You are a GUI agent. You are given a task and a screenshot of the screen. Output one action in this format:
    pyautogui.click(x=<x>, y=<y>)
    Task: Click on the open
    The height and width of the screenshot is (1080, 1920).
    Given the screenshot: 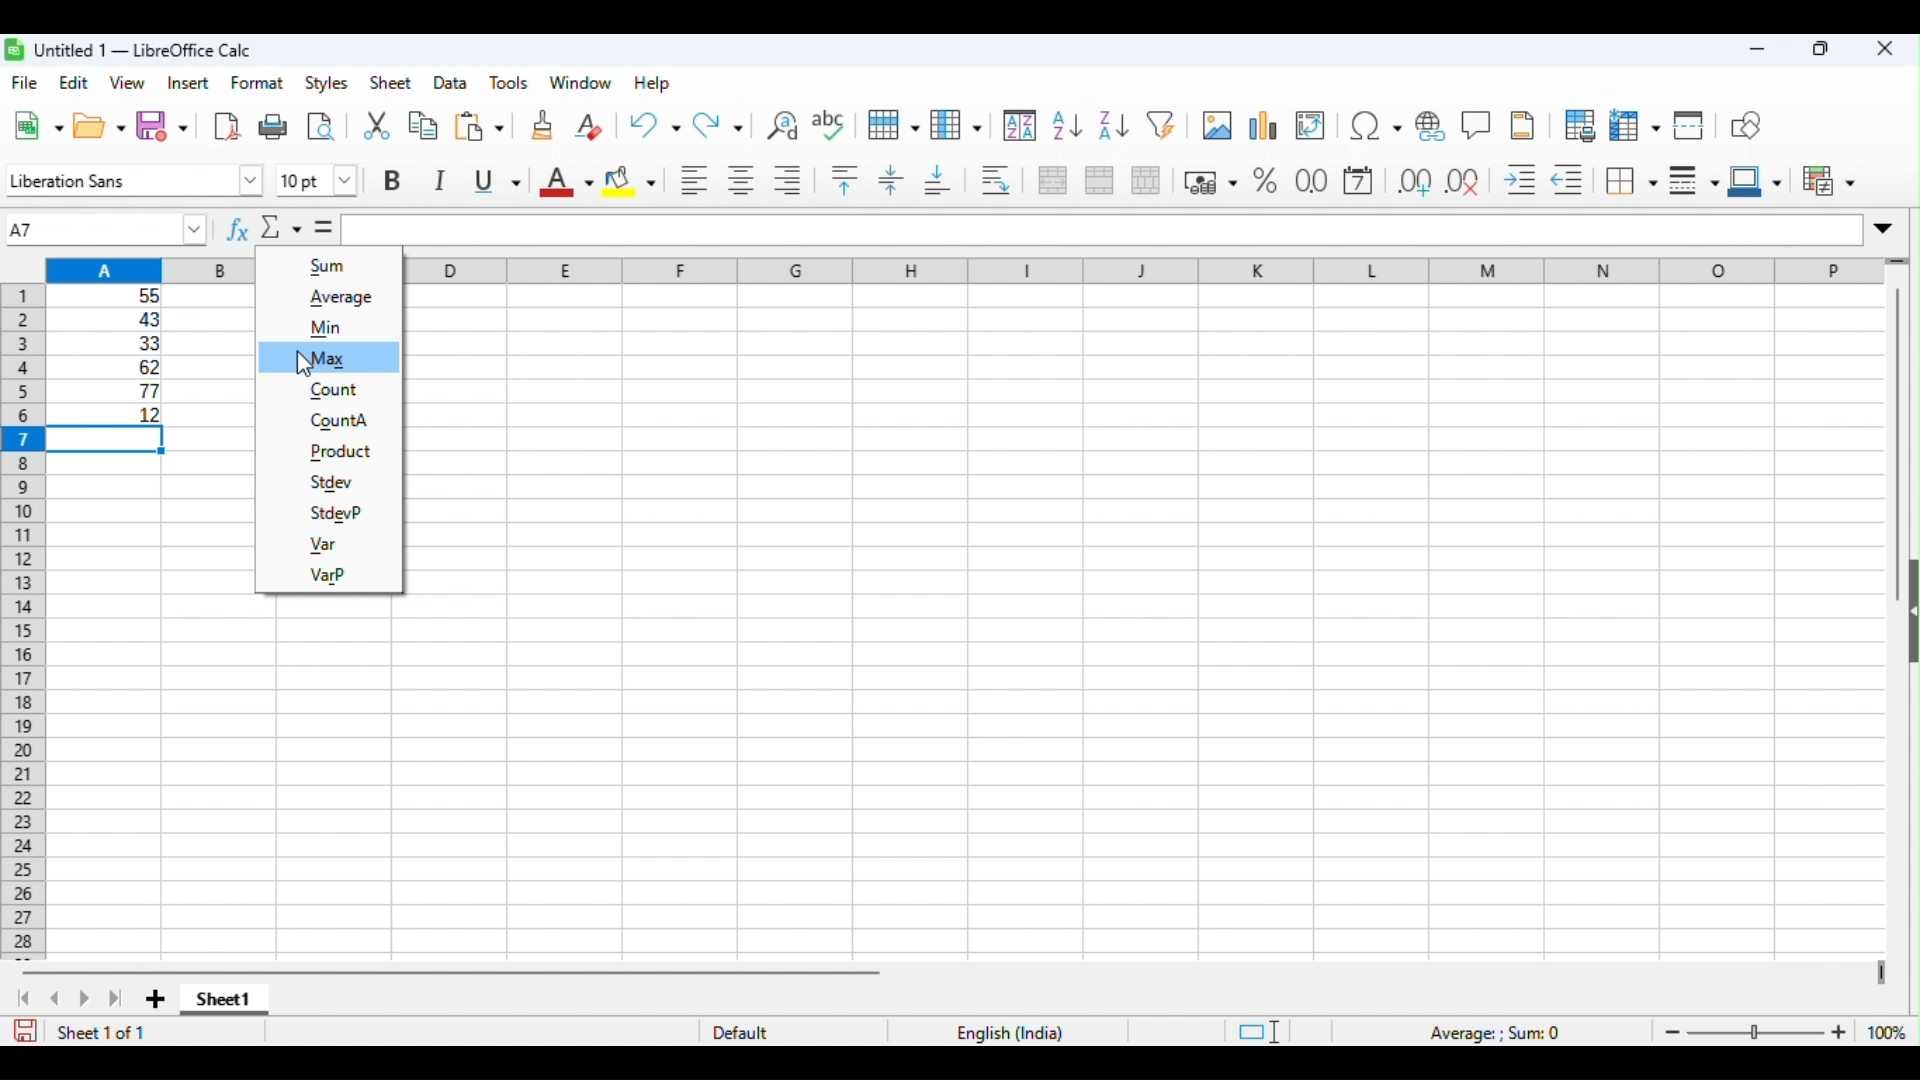 What is the action you would take?
    pyautogui.click(x=100, y=127)
    